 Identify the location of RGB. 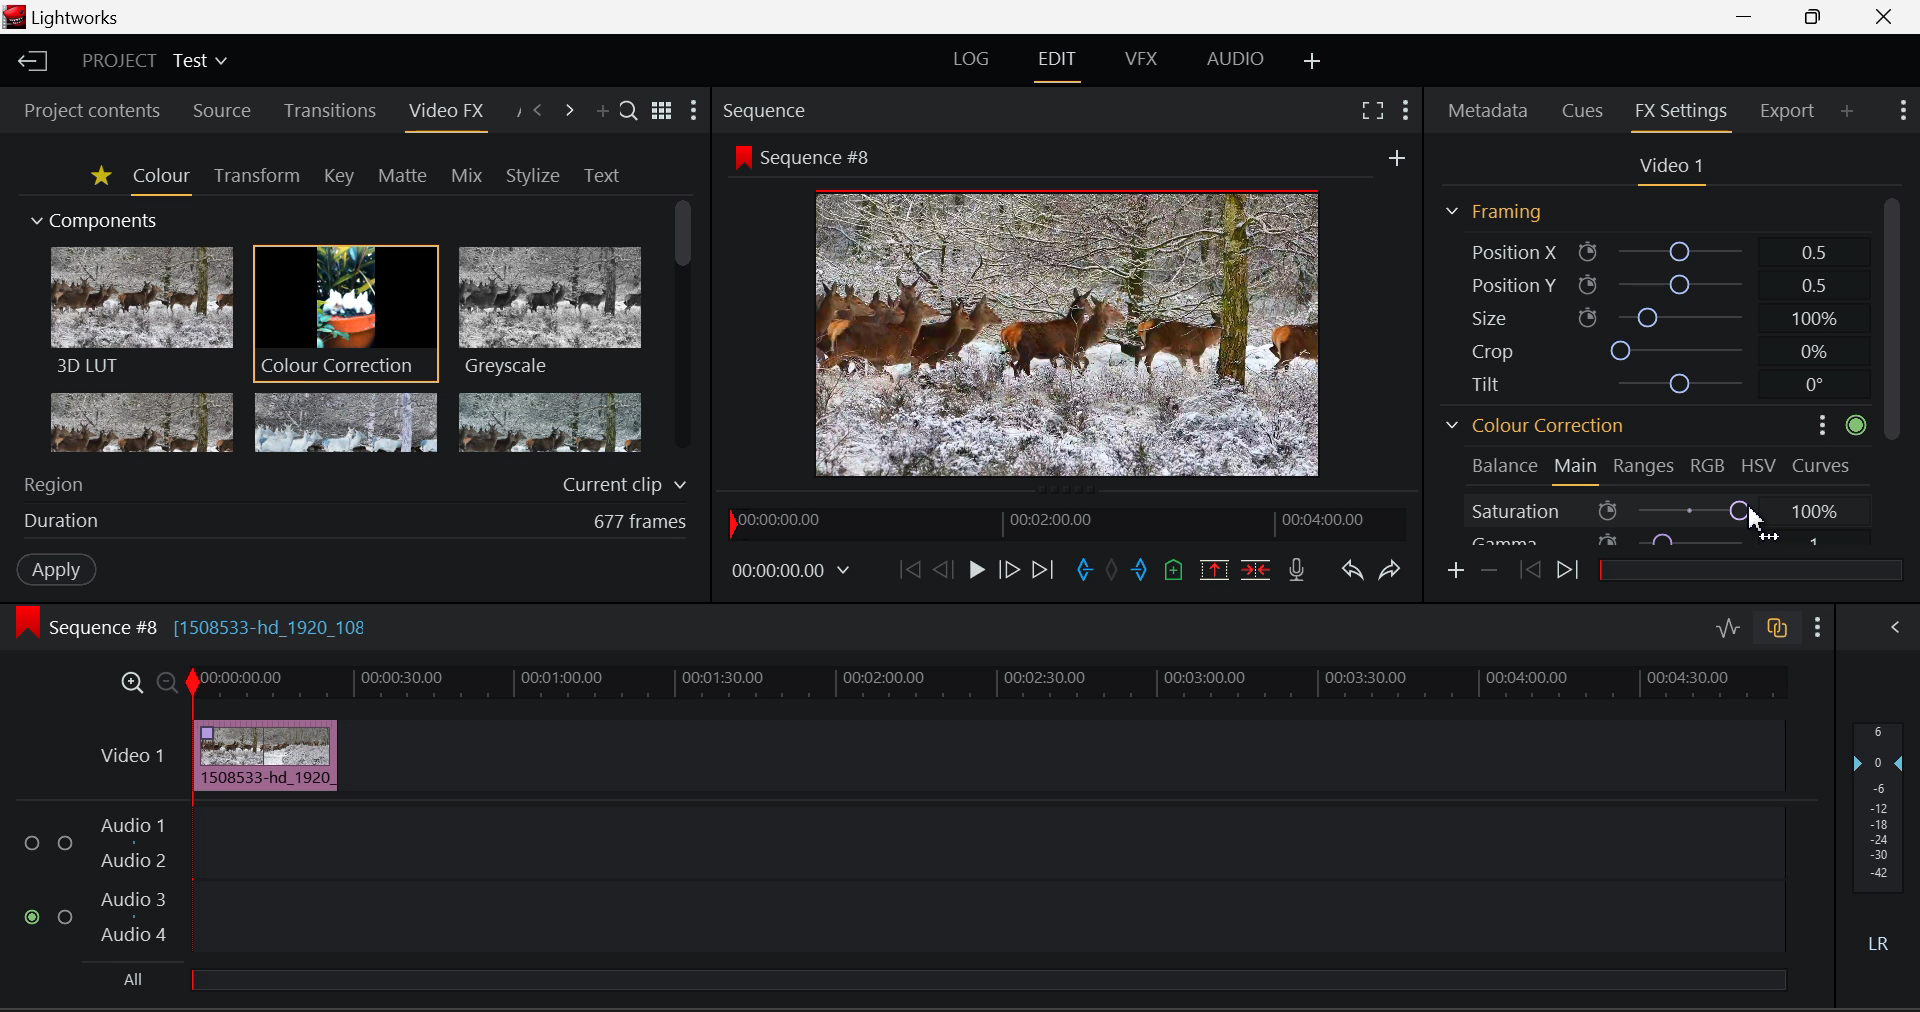
(1708, 465).